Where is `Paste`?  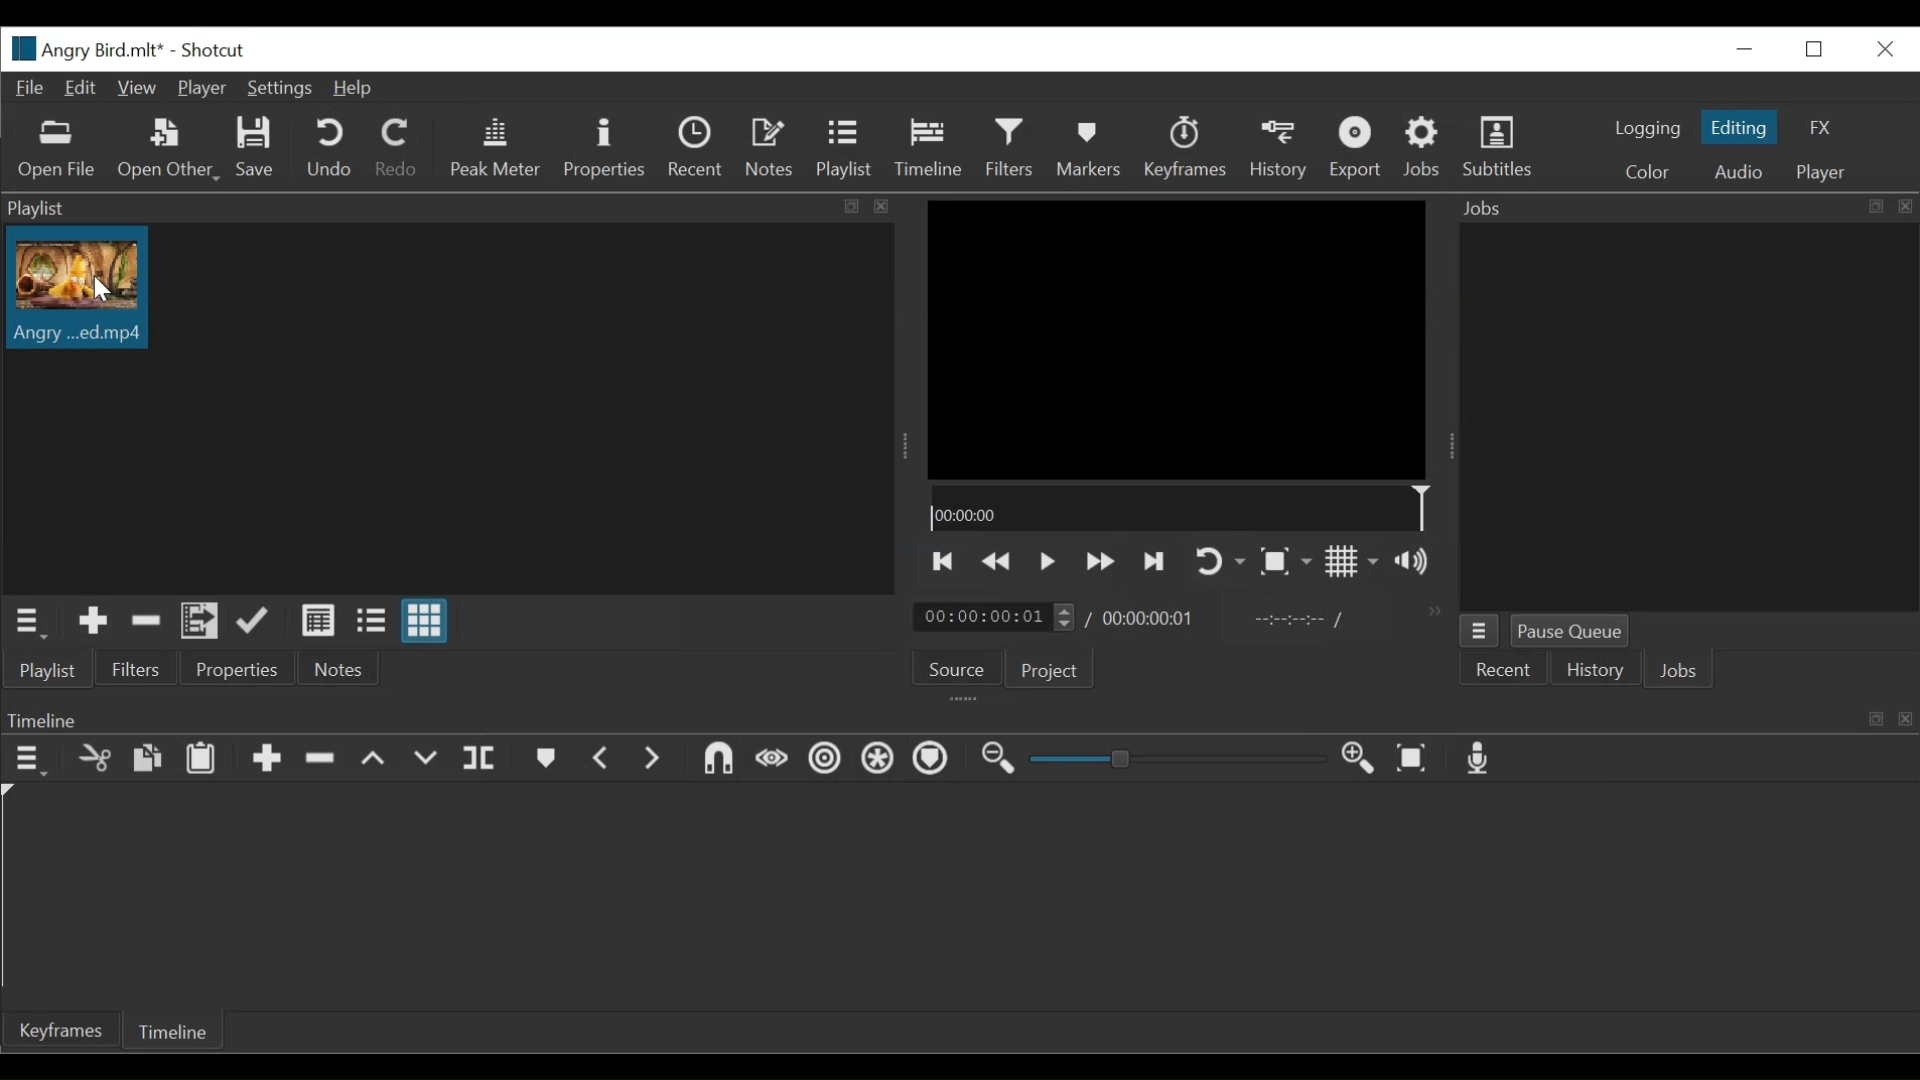
Paste is located at coordinates (205, 761).